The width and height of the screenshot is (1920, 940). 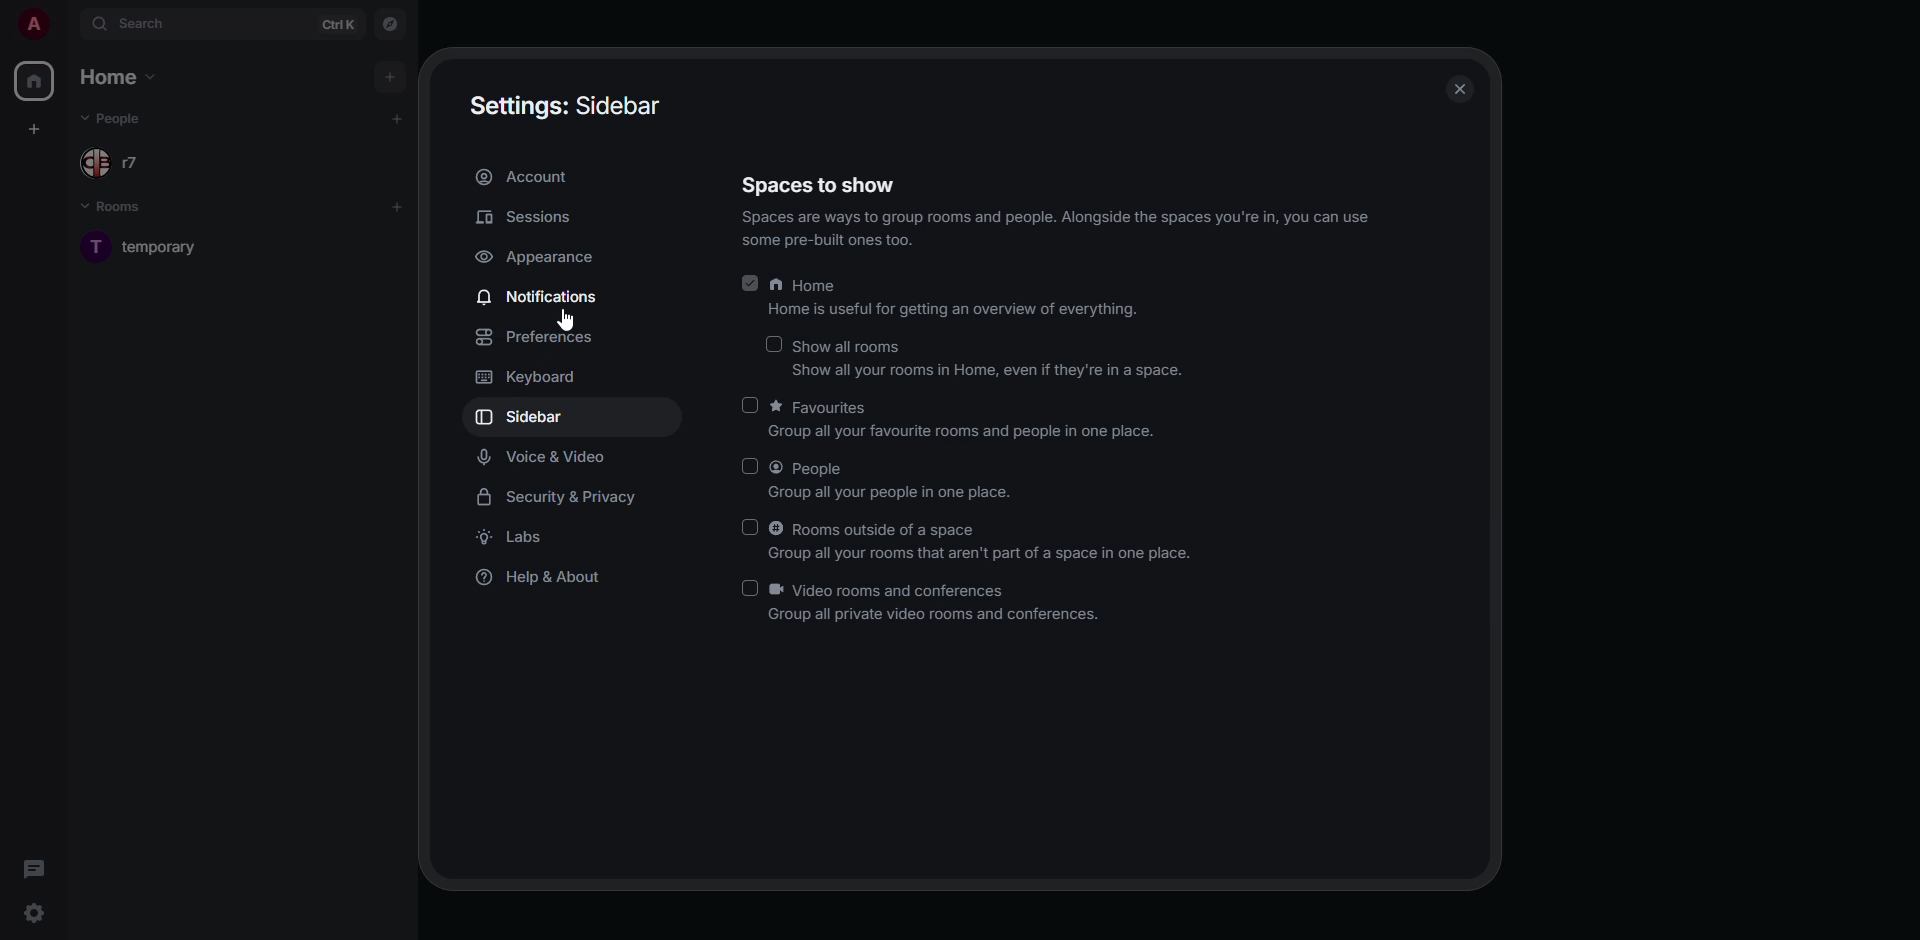 What do you see at coordinates (566, 103) in the screenshot?
I see `settings sidebar` at bounding box center [566, 103].